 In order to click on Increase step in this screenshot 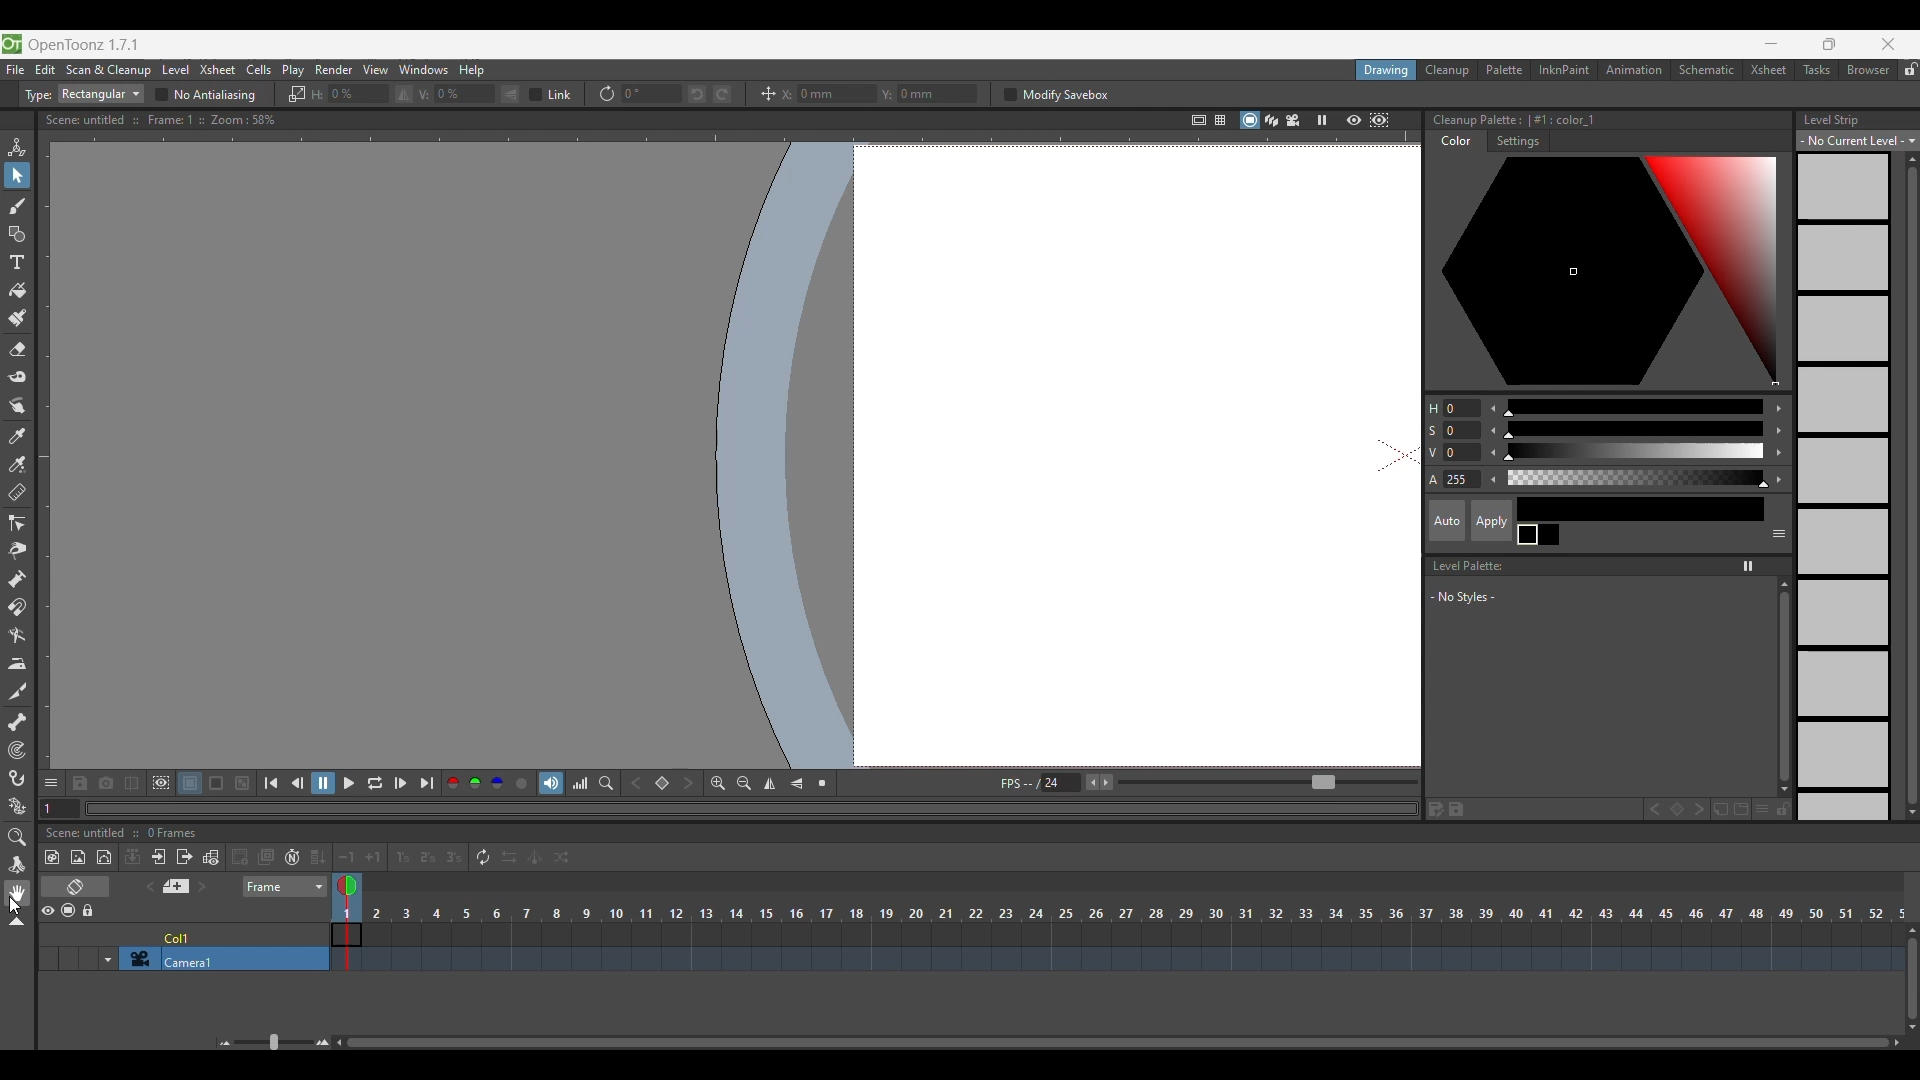, I will do `click(373, 857)`.